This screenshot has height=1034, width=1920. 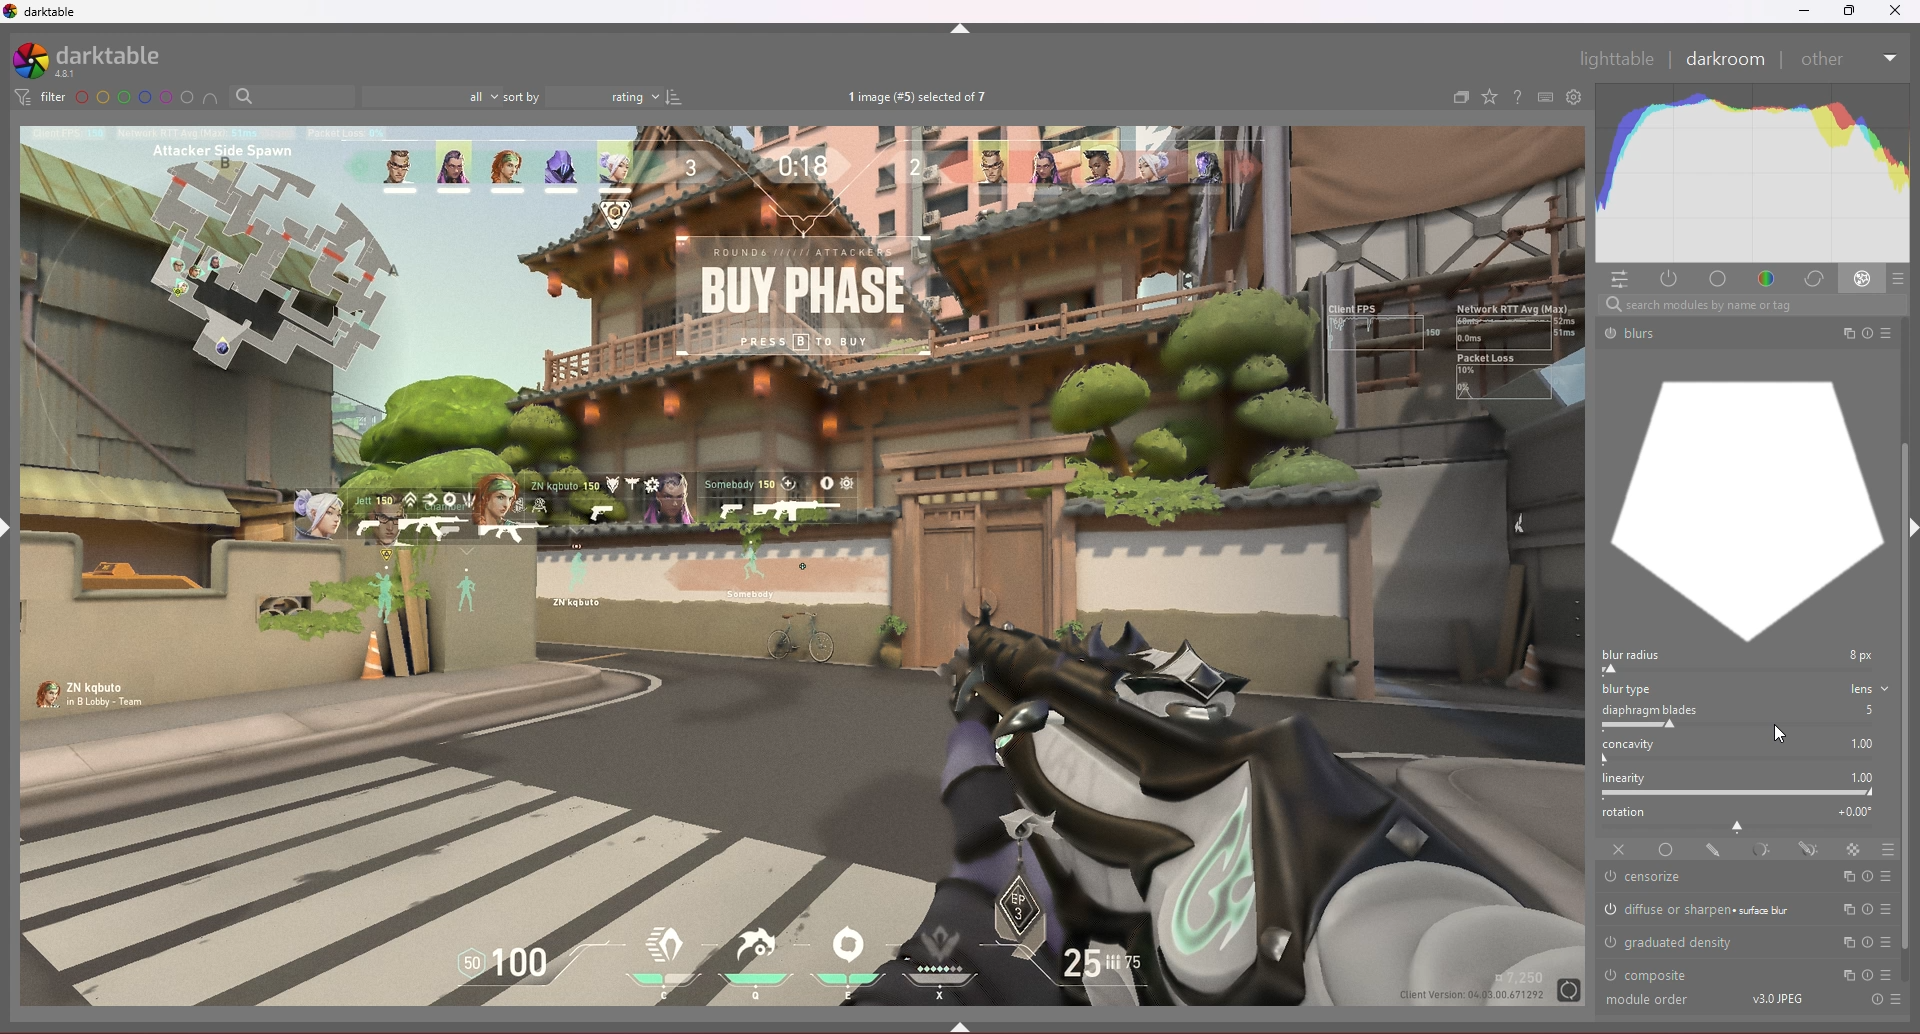 I want to click on create group, so click(x=1461, y=97).